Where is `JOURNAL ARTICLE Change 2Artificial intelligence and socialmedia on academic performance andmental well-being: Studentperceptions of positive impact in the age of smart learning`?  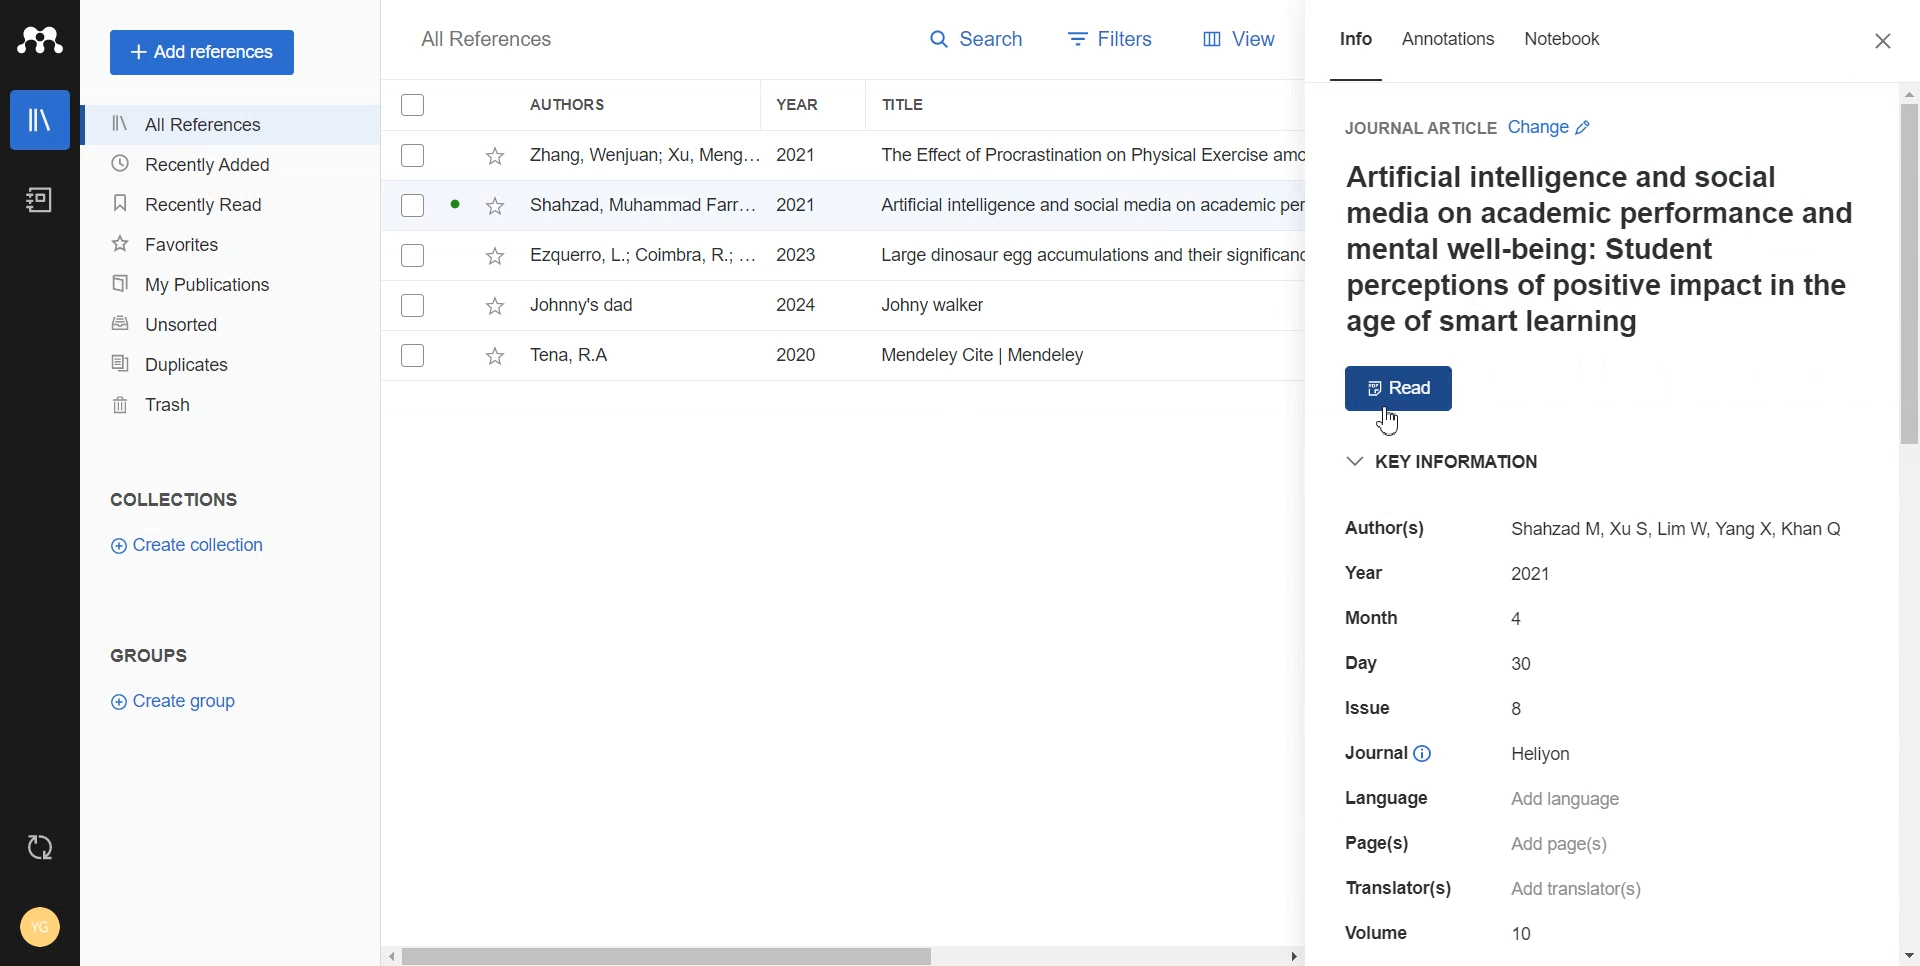 JOURNAL ARTICLE Change 2Artificial intelligence and socialmedia on academic performance andmental well-being: Studentperceptions of positive impact in the age of smart learning is located at coordinates (1591, 222).